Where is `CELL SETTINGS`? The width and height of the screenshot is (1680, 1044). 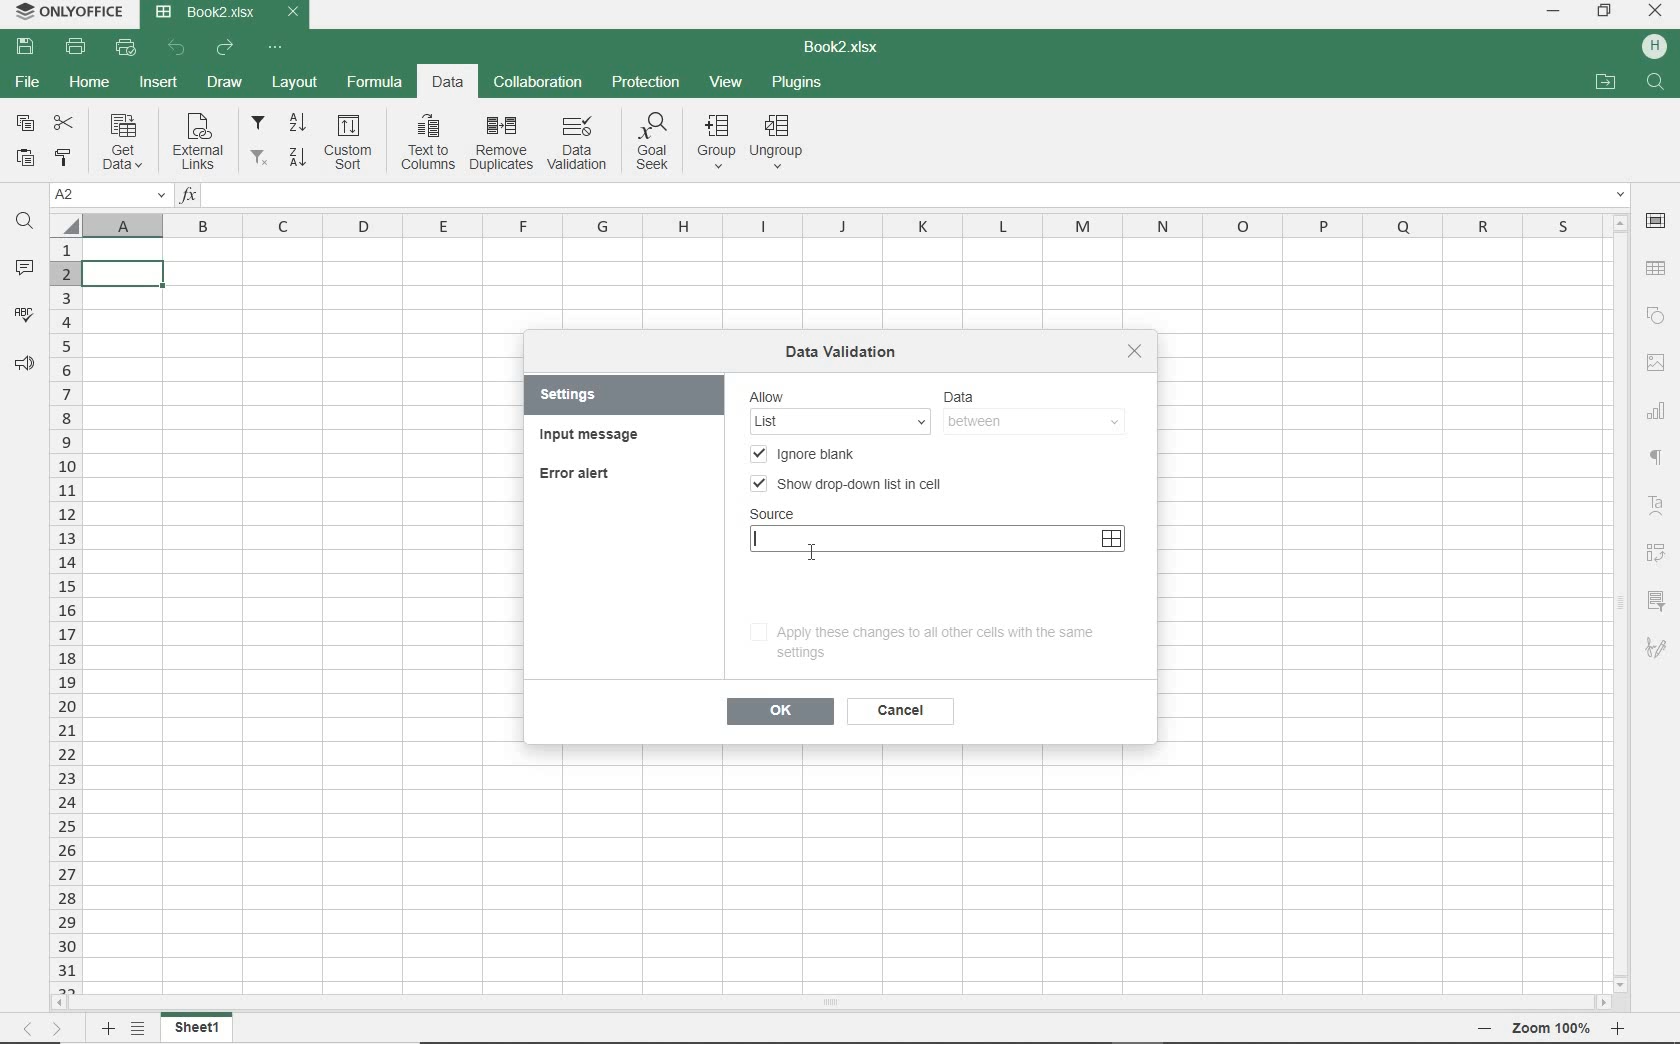
CELL SETTINGS is located at coordinates (1656, 221).